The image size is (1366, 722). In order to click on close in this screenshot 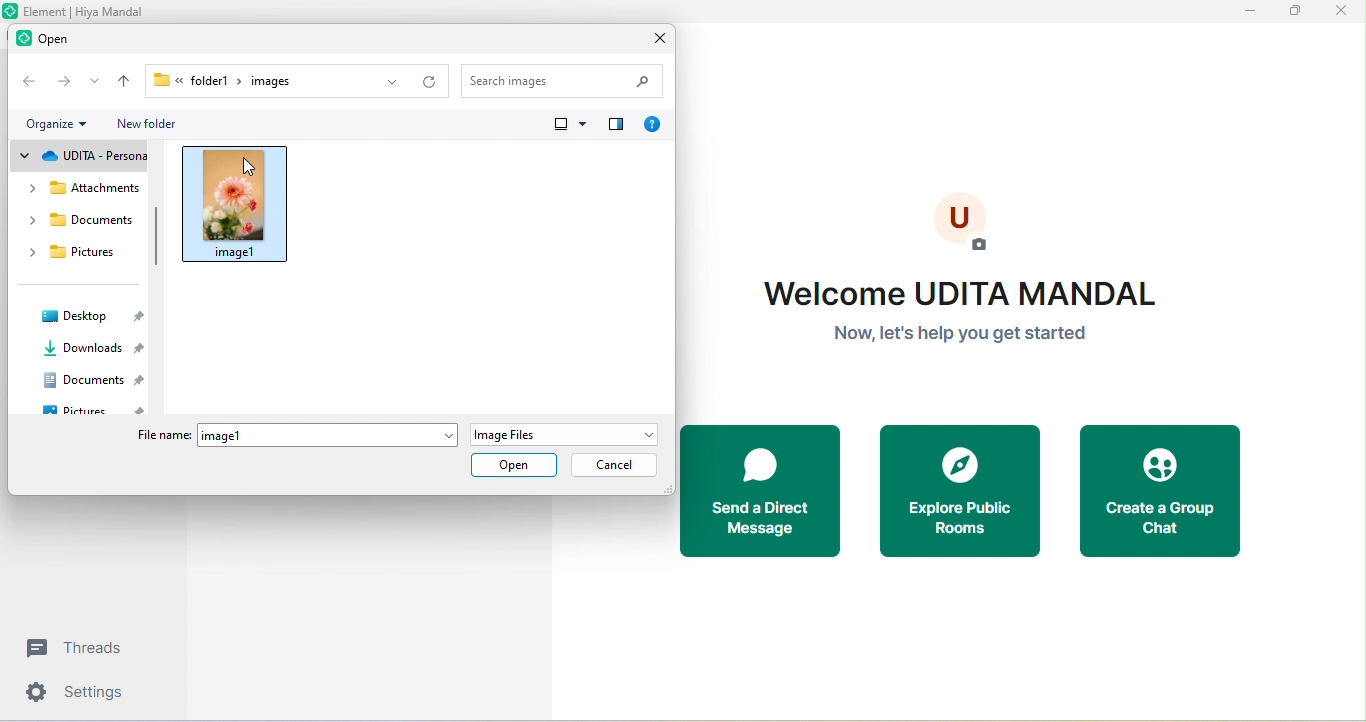, I will do `click(1340, 14)`.